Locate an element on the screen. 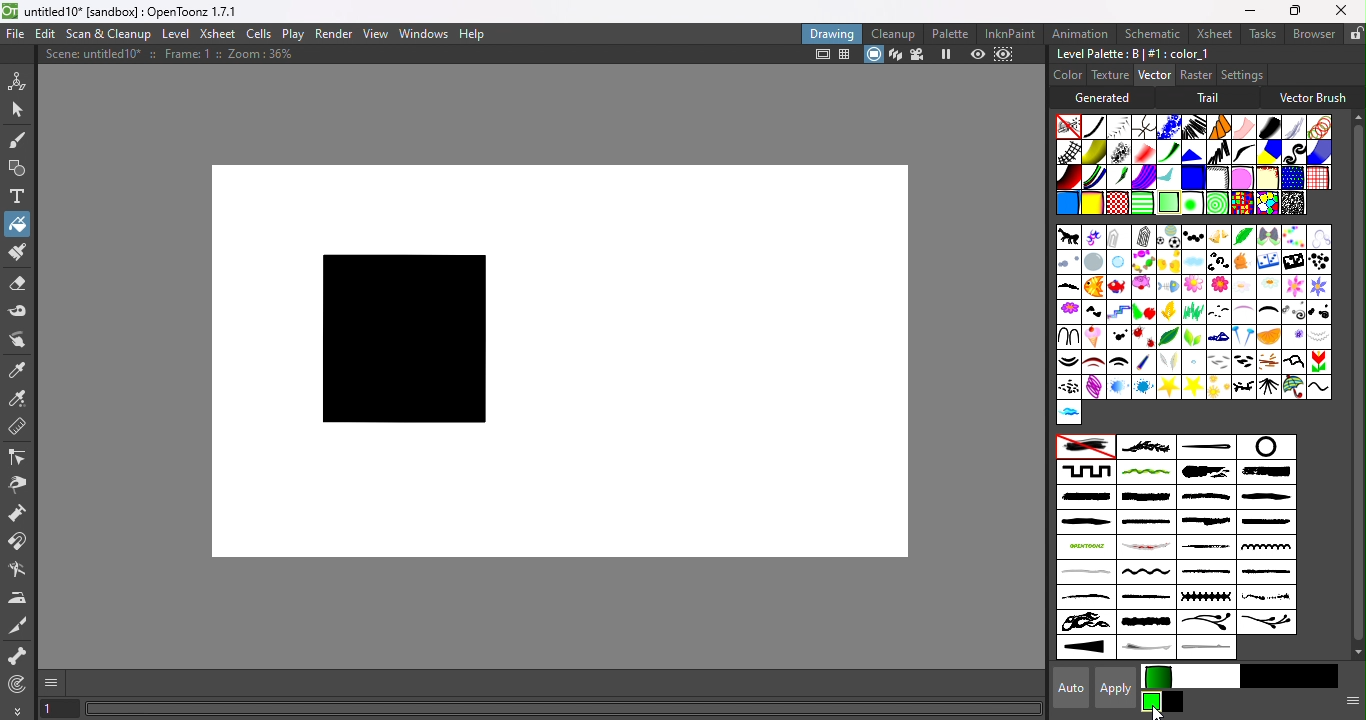  Render is located at coordinates (335, 33).